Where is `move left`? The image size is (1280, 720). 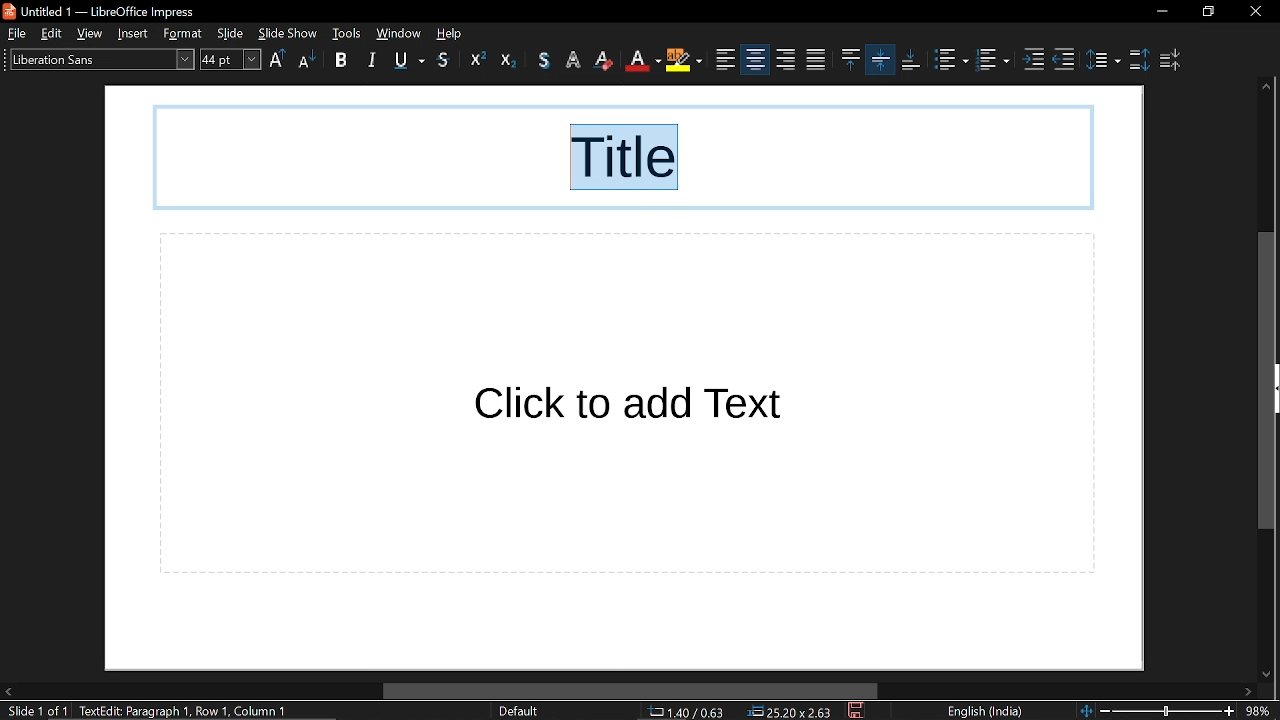
move left is located at coordinates (8, 692).